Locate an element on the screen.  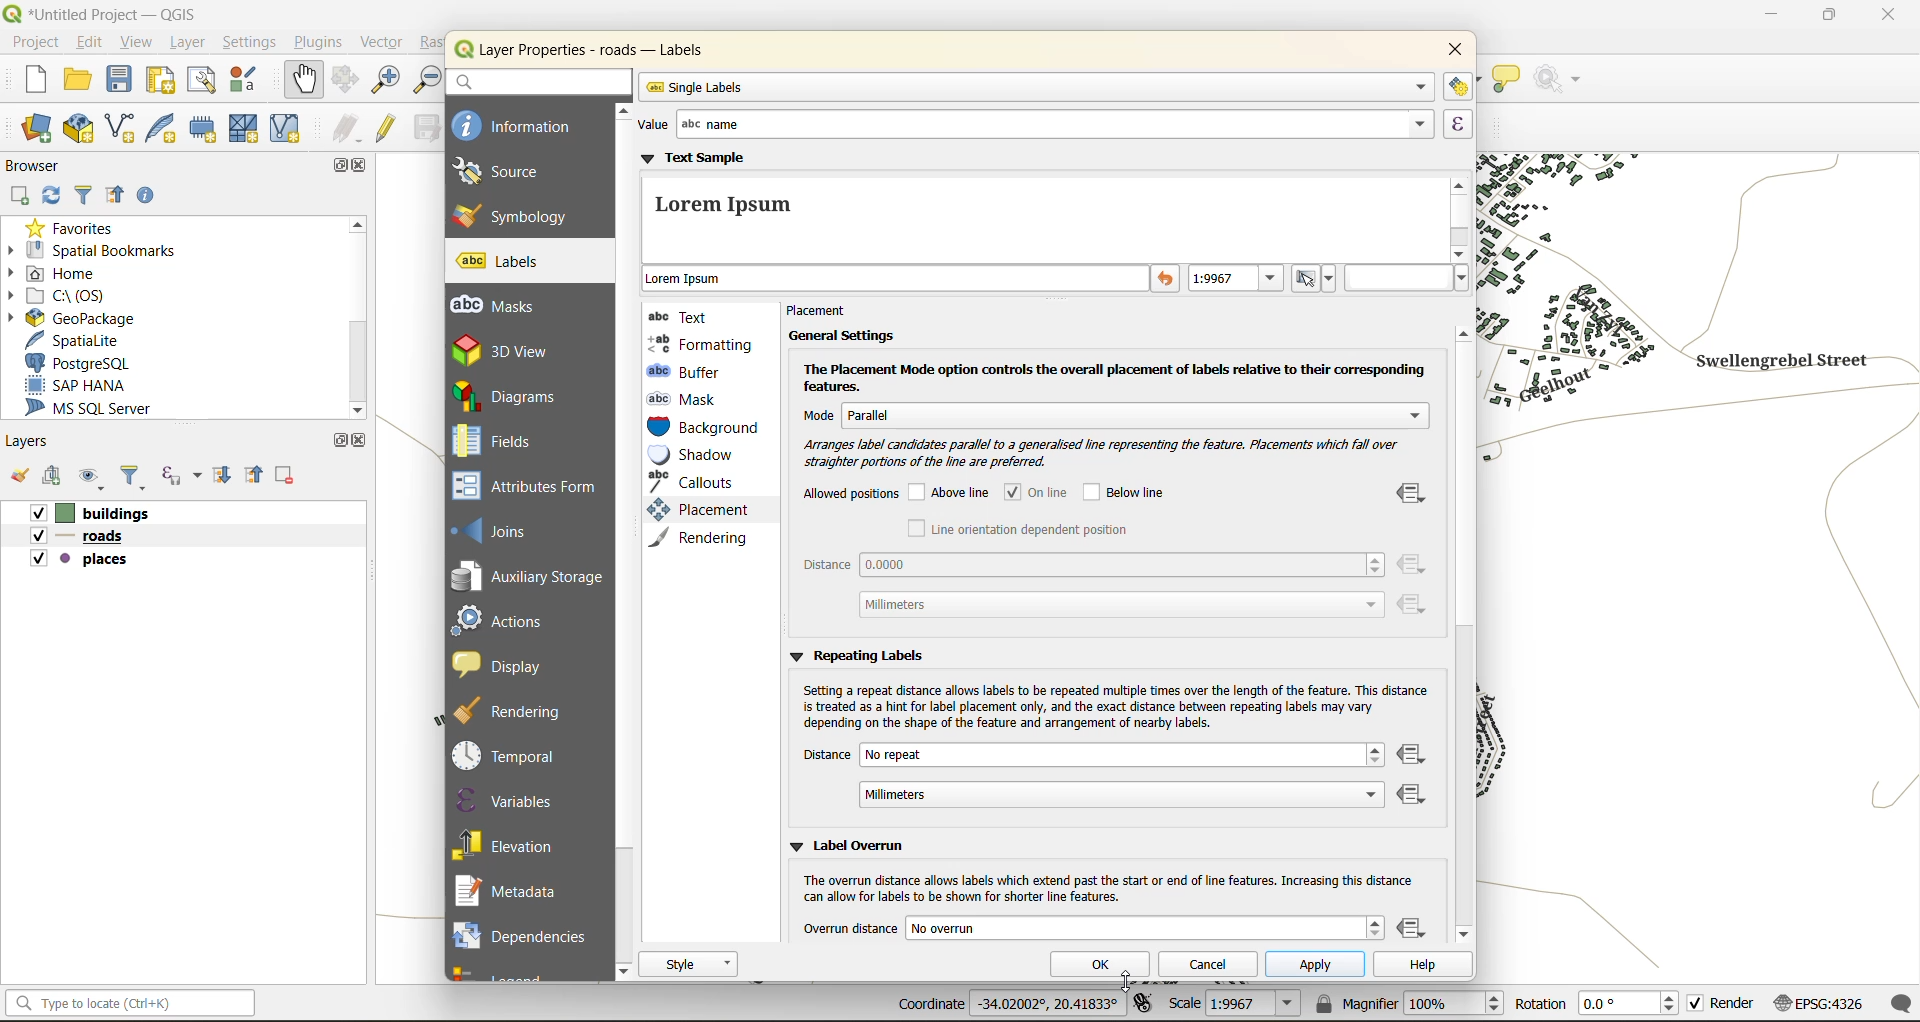
elevation is located at coordinates (512, 843).